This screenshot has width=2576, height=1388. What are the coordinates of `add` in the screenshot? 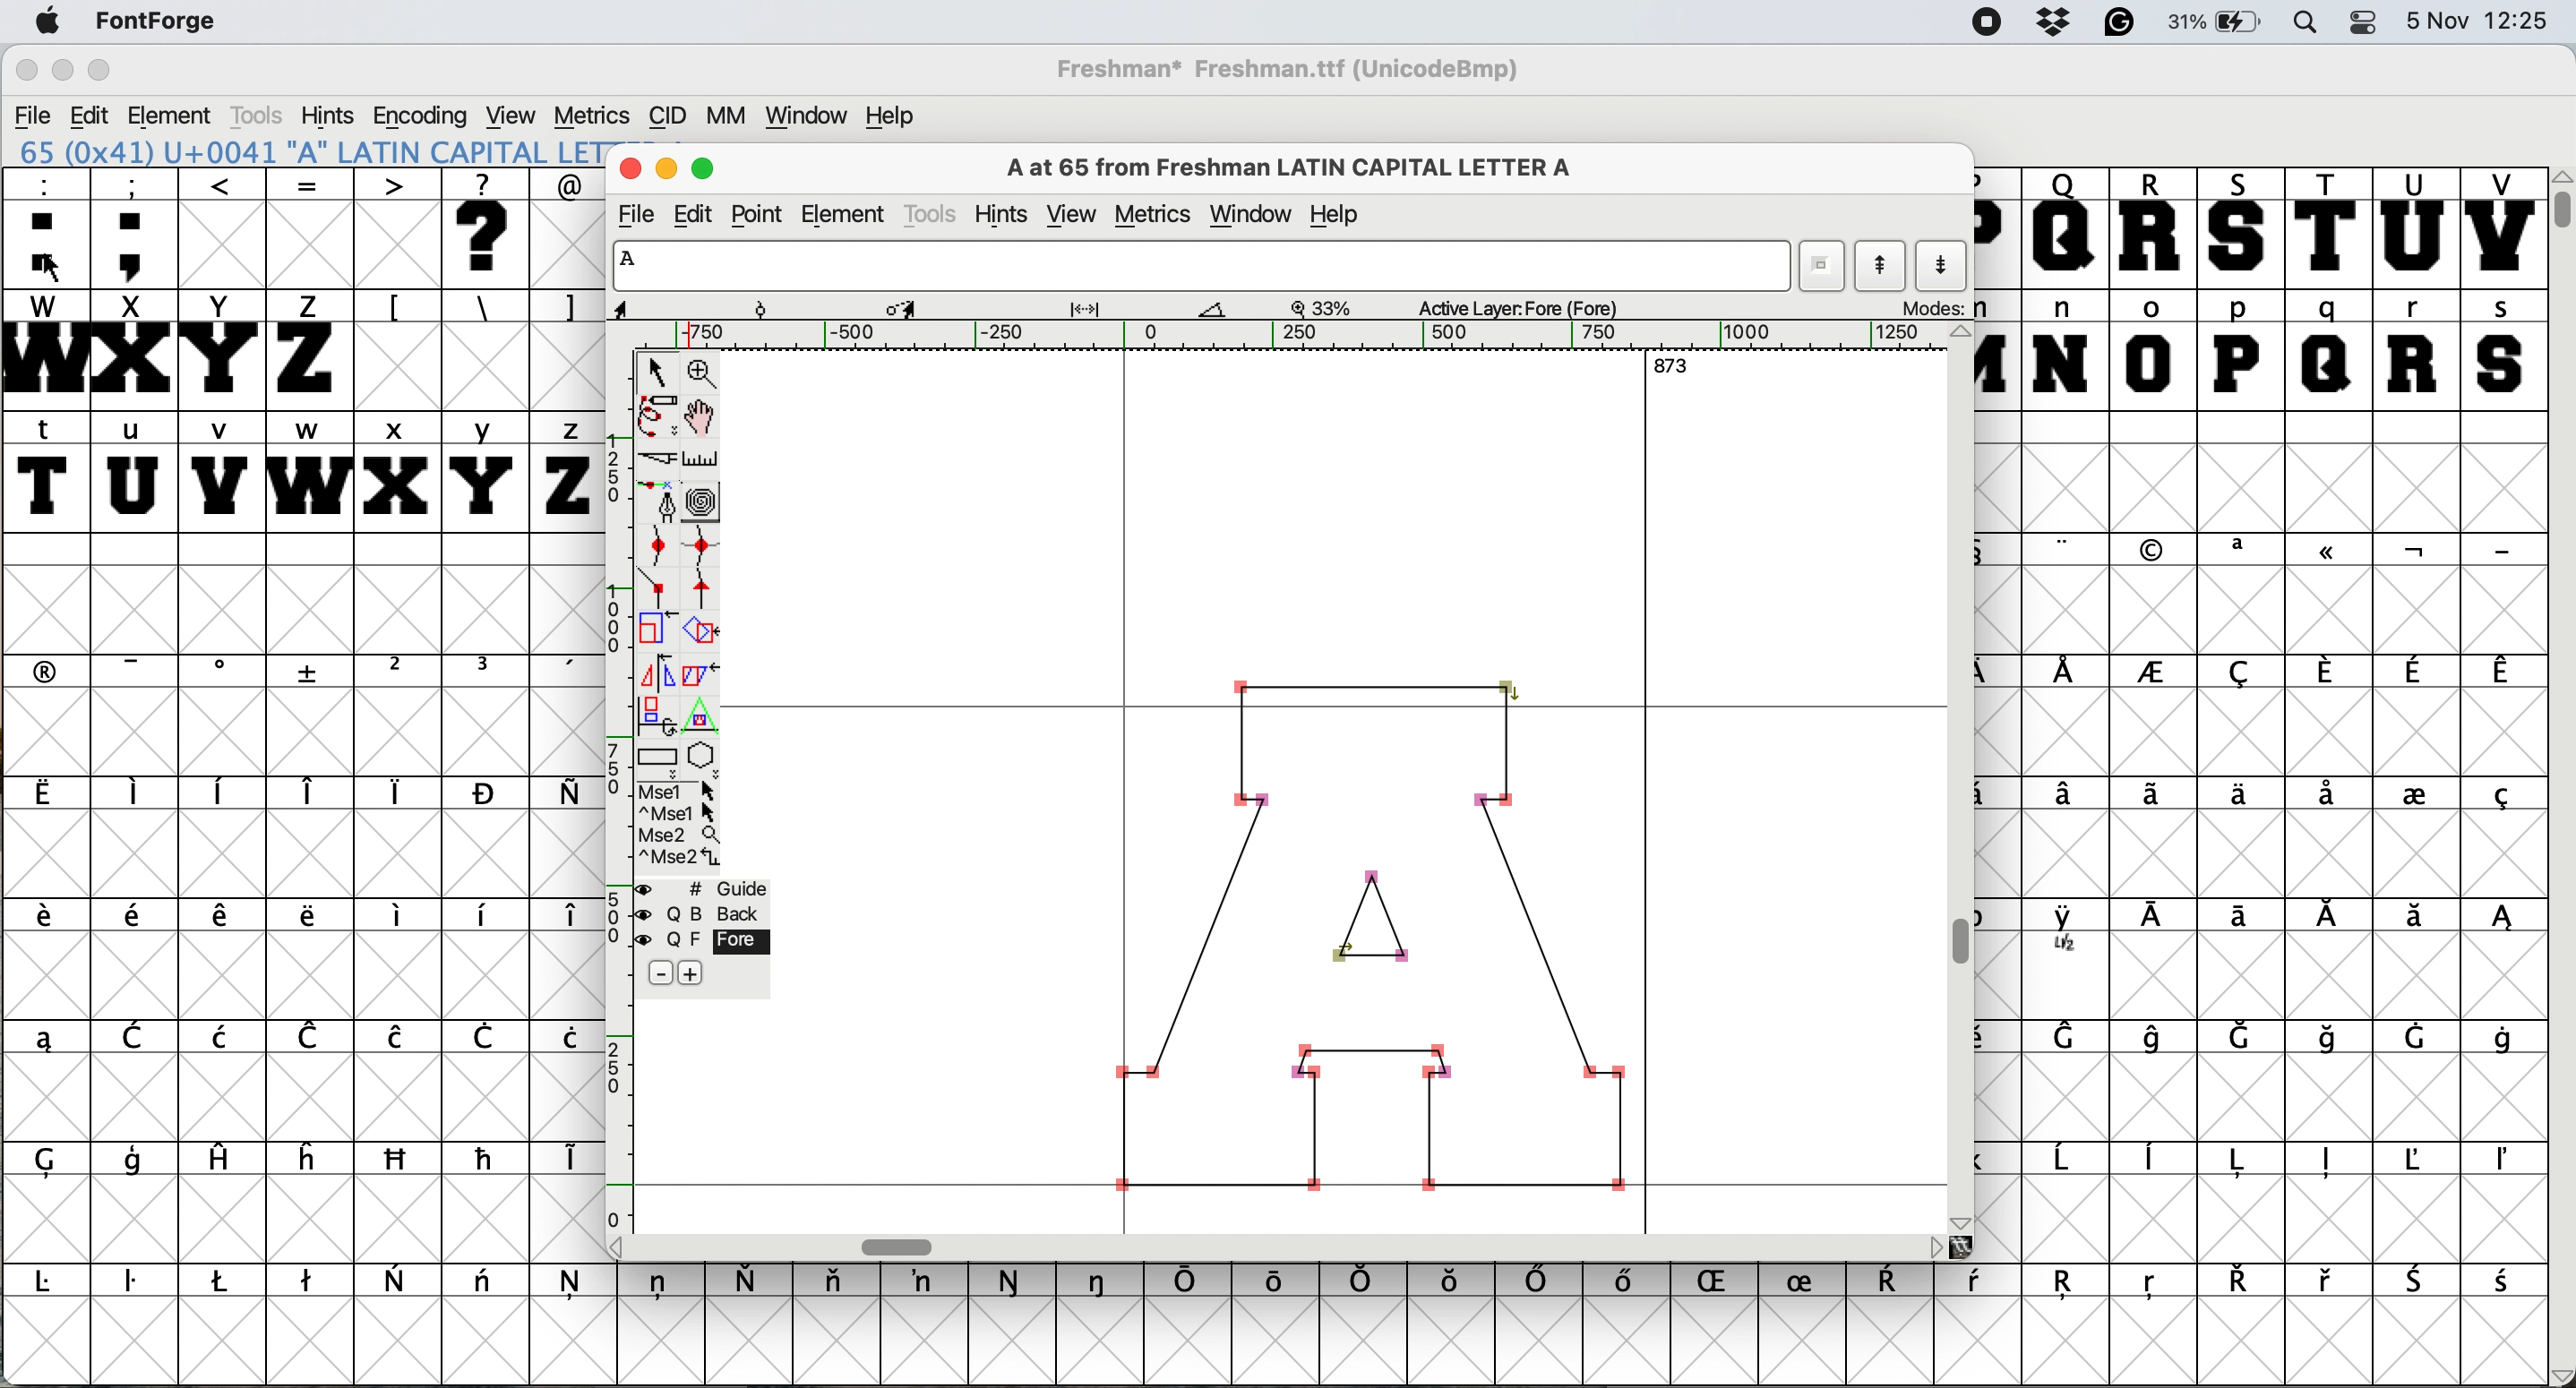 It's located at (693, 976).